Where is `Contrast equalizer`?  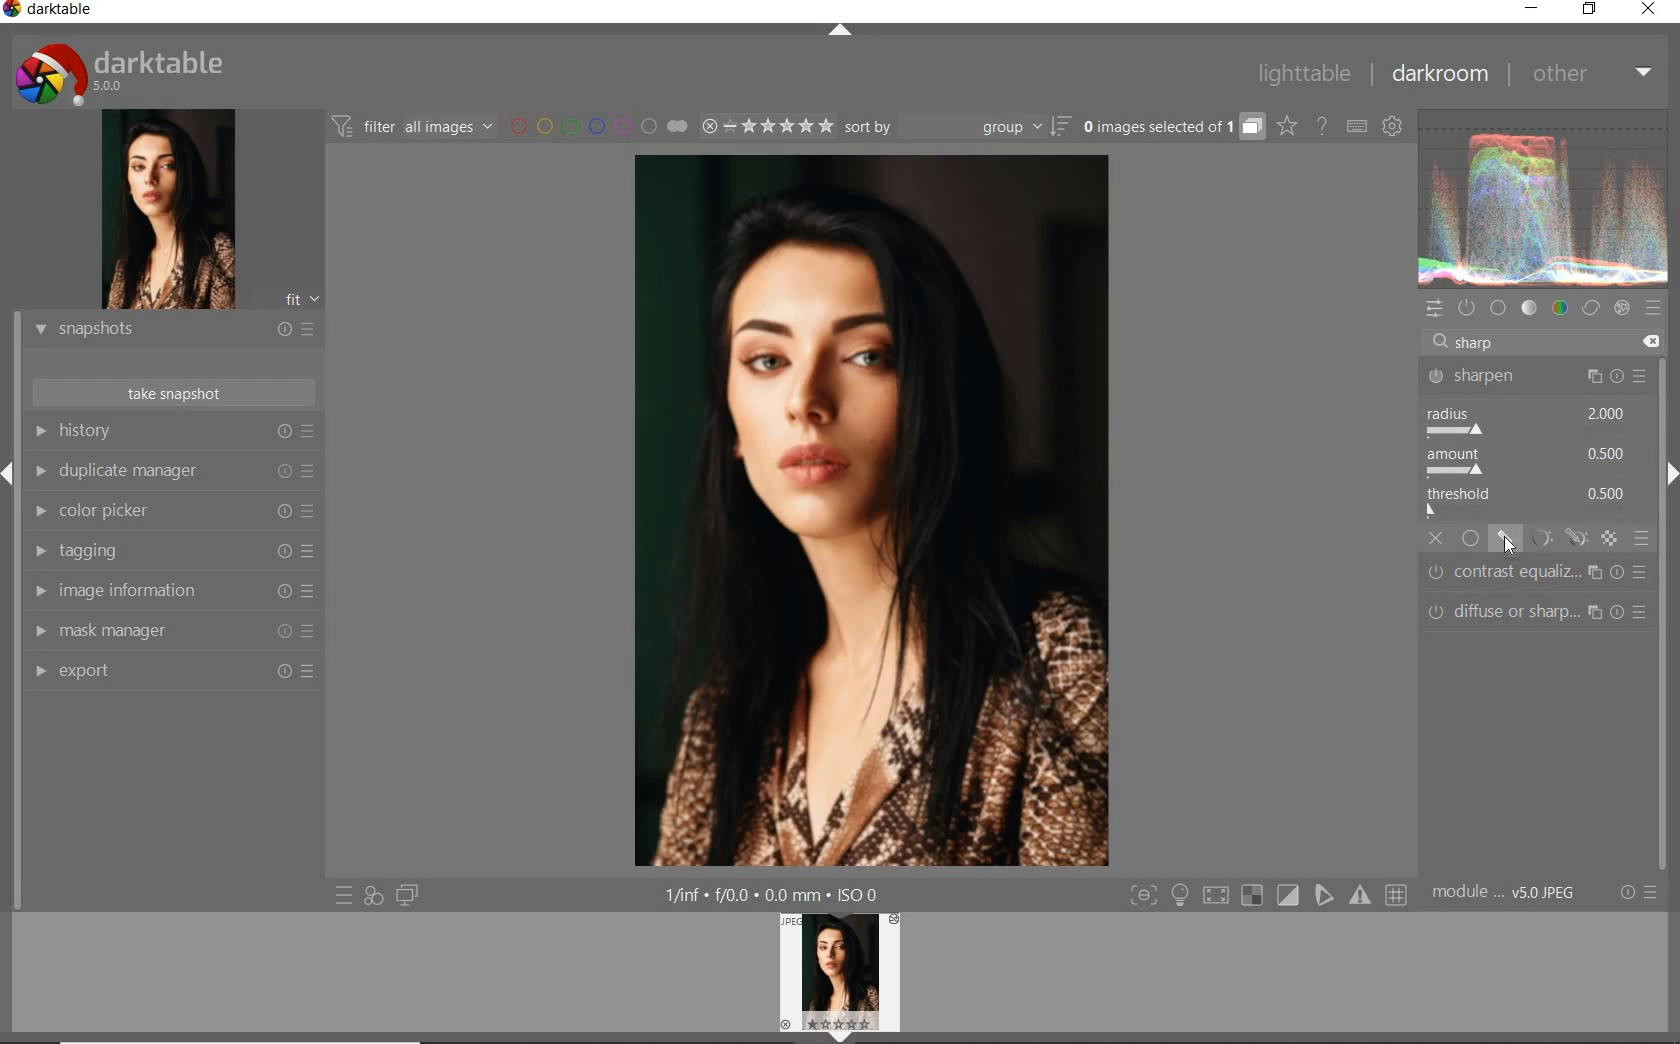
Contrast equalizer is located at coordinates (1535, 573).